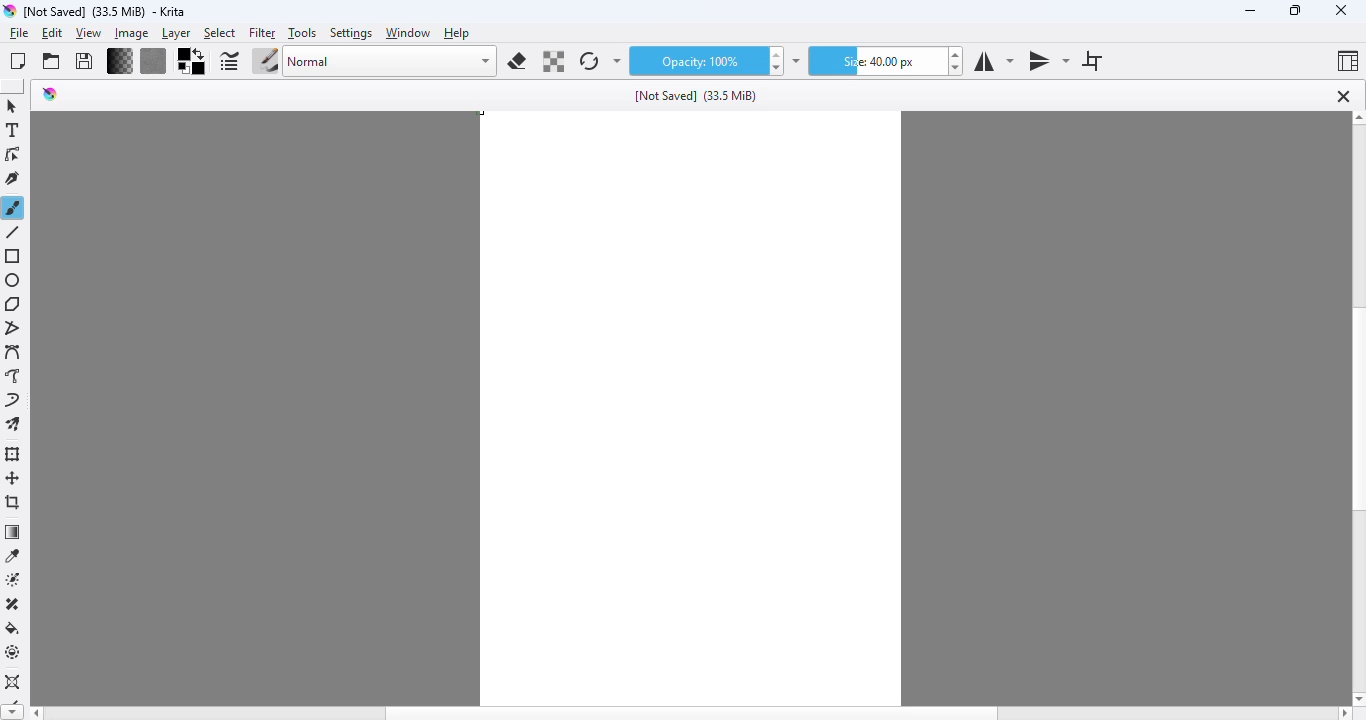  I want to click on fill gradients, so click(120, 61).